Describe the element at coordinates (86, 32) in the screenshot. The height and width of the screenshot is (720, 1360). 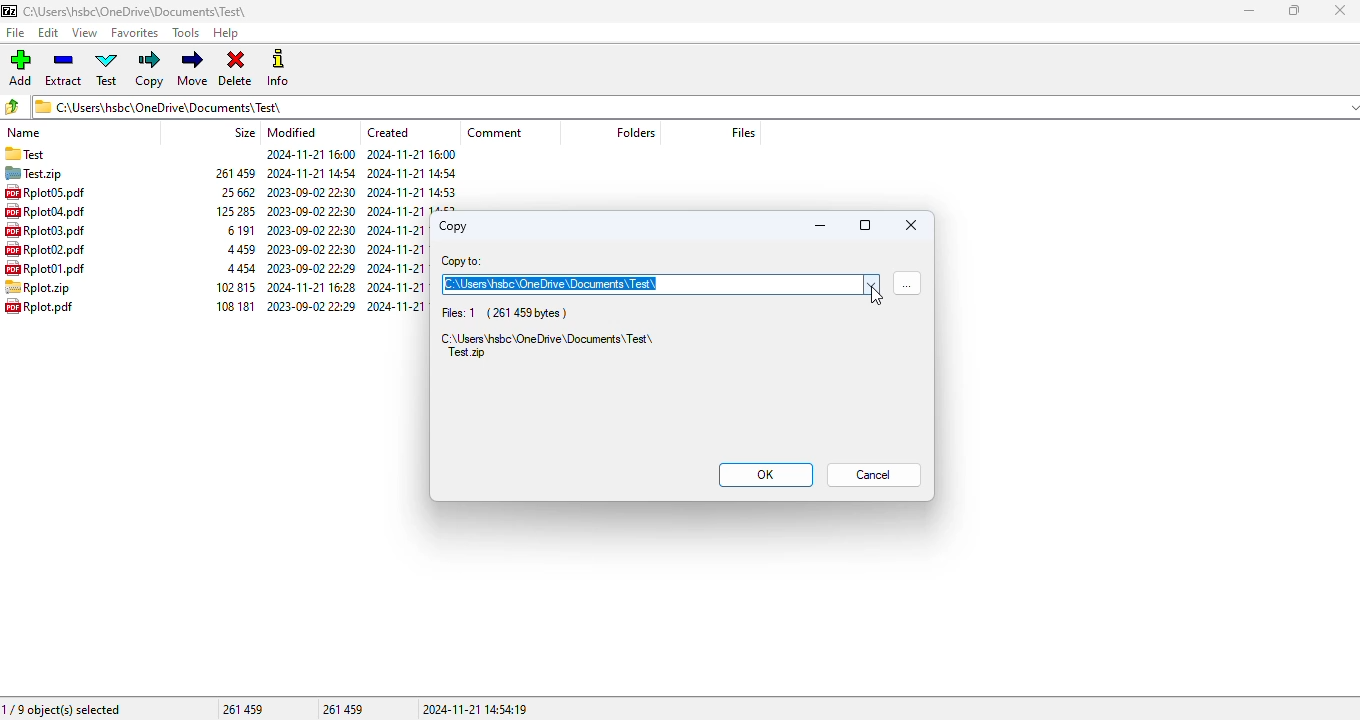
I see `view` at that location.